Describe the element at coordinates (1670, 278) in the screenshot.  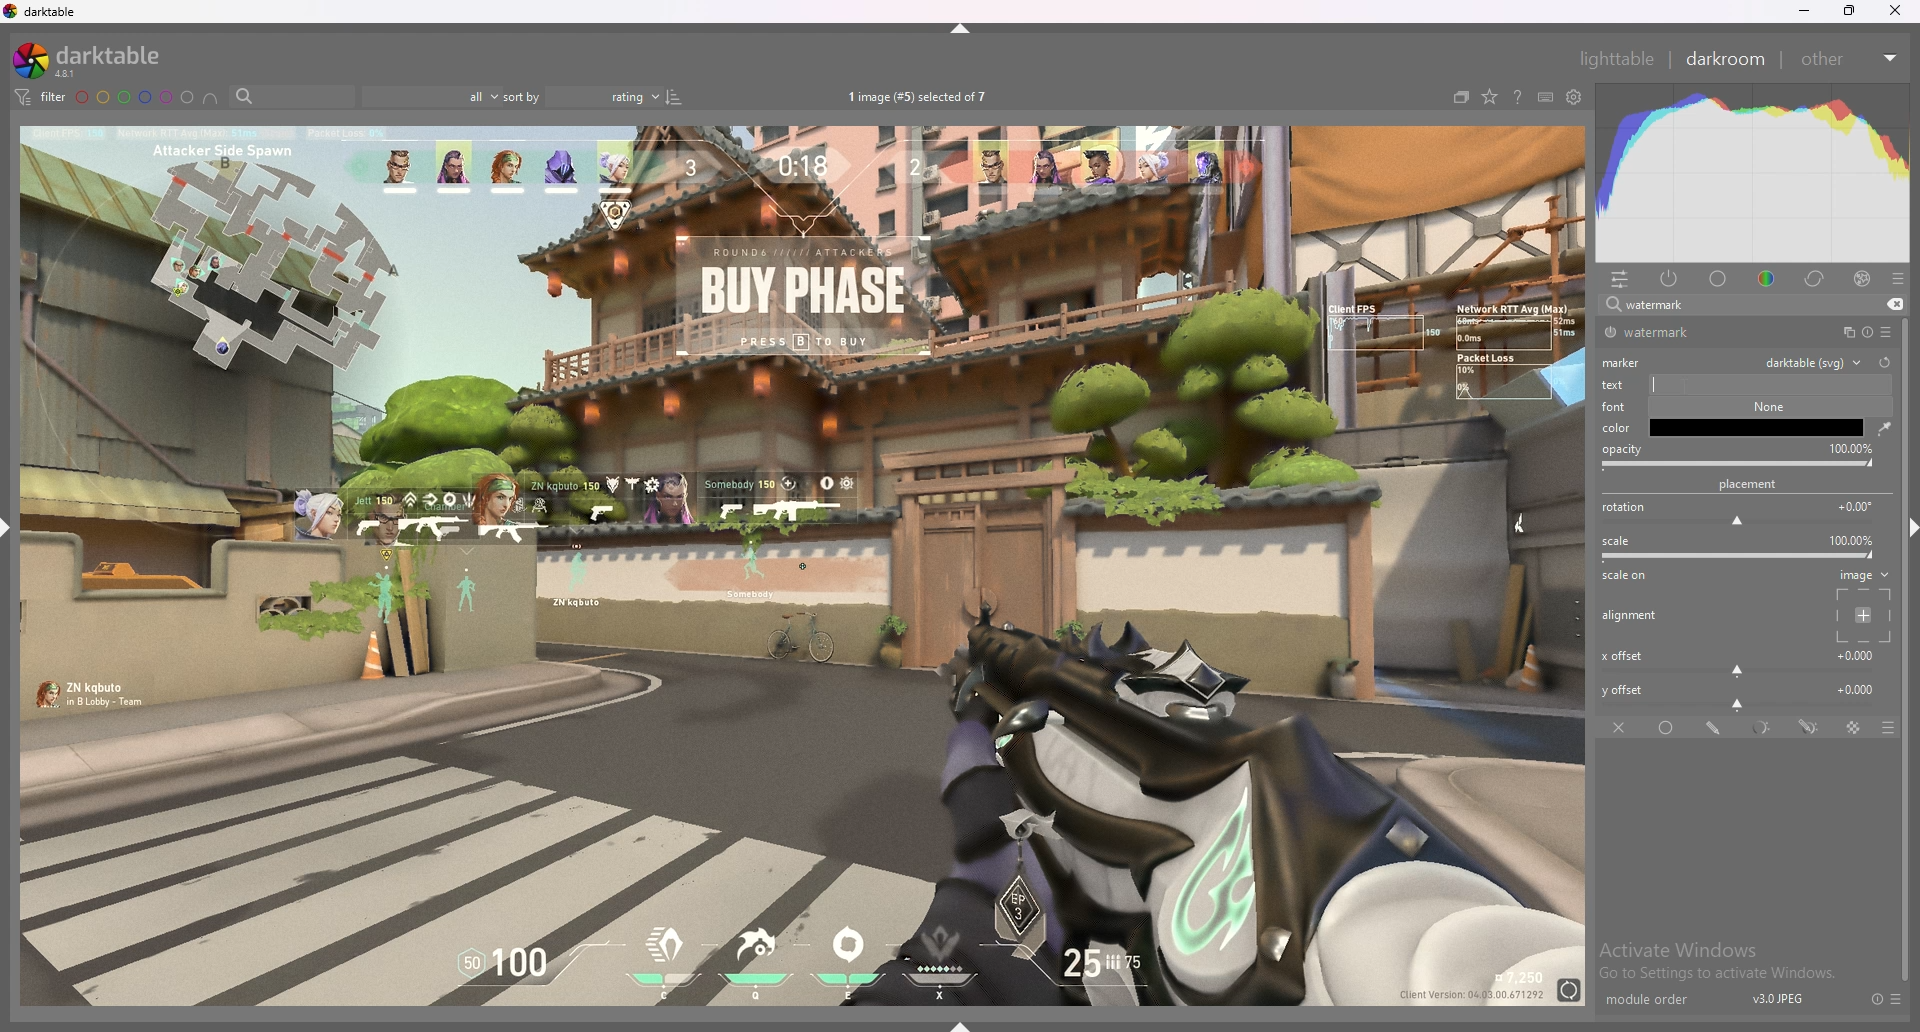
I see `active module` at that location.